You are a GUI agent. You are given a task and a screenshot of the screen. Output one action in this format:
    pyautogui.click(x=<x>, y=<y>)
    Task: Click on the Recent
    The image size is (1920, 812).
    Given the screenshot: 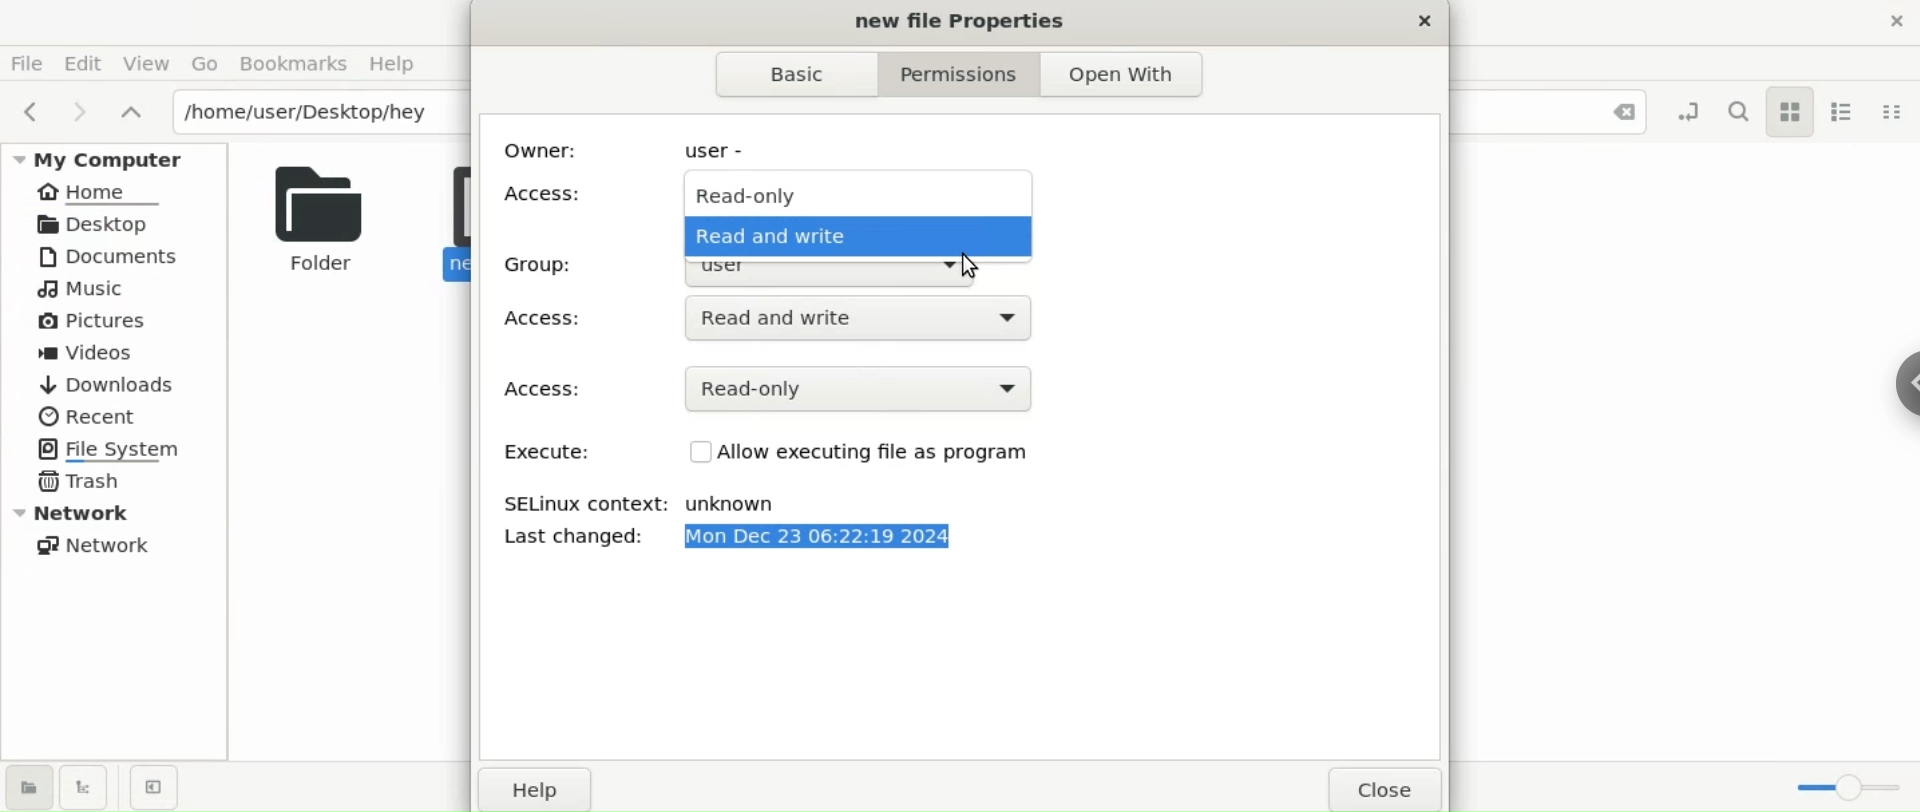 What is the action you would take?
    pyautogui.click(x=87, y=414)
    